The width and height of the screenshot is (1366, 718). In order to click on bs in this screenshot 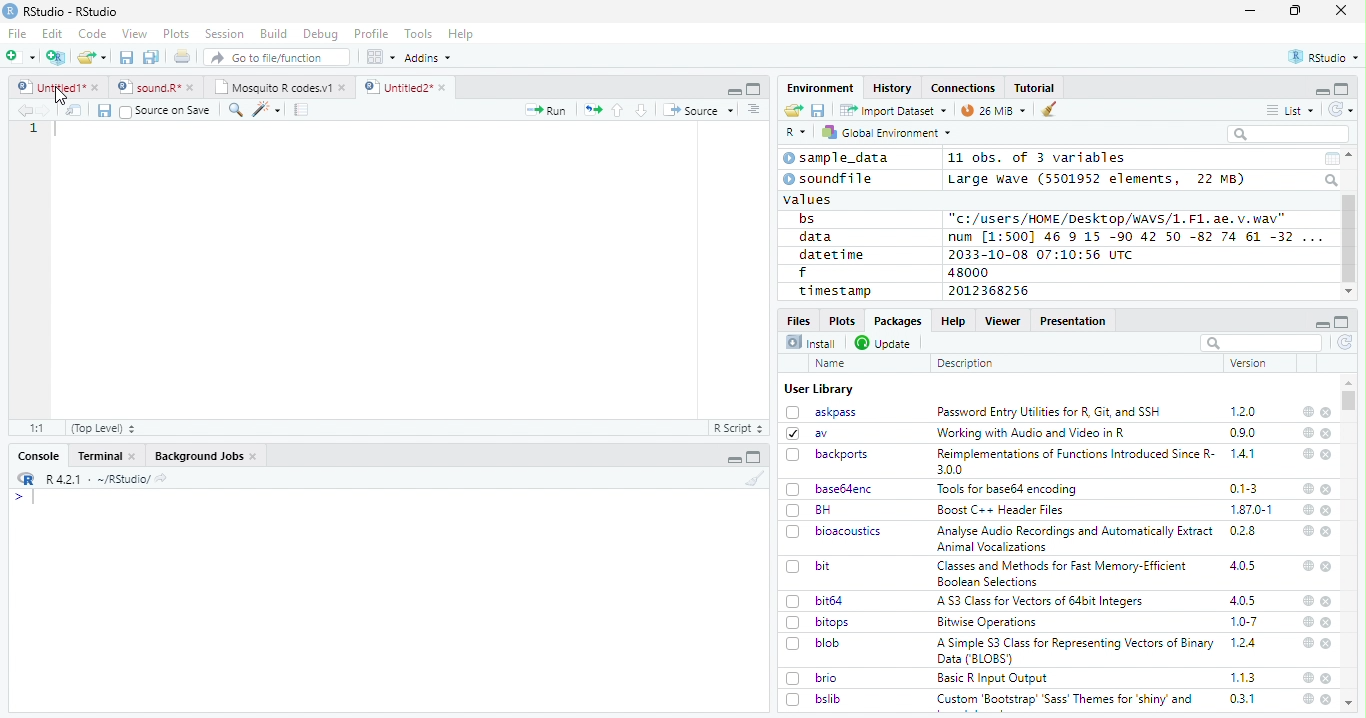, I will do `click(807, 219)`.